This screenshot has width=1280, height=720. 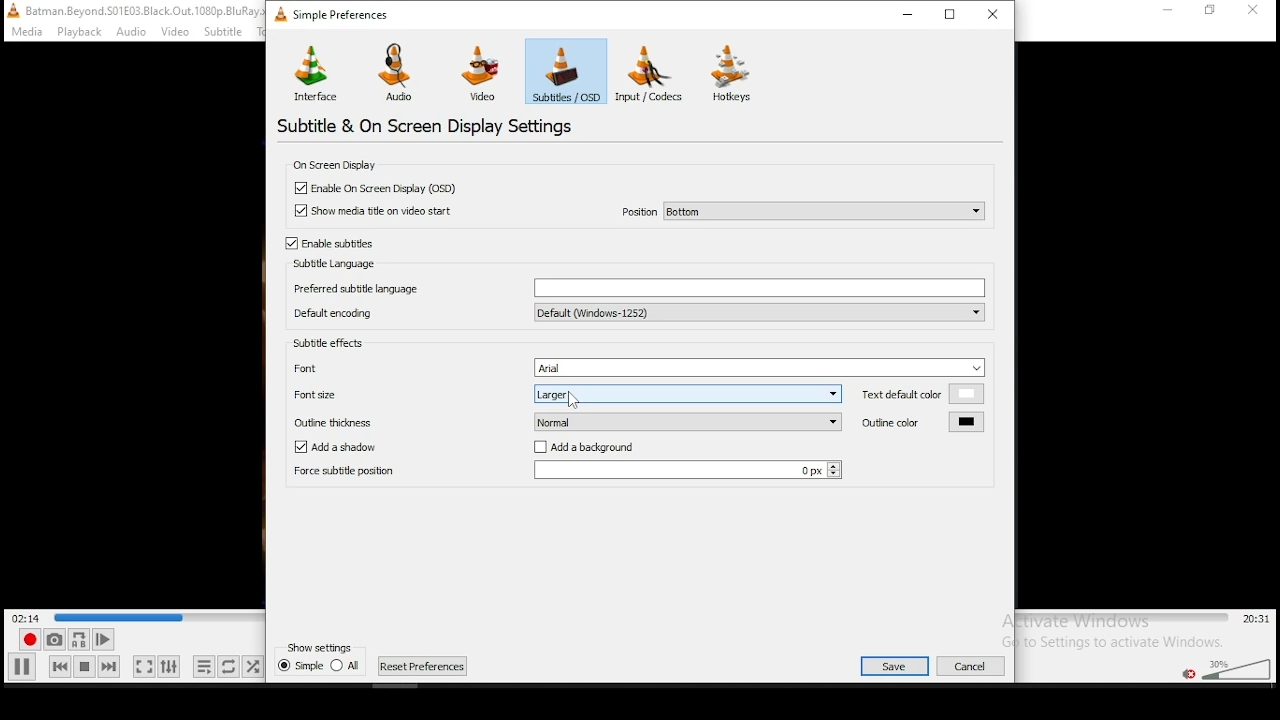 What do you see at coordinates (320, 646) in the screenshot?
I see `` at bounding box center [320, 646].